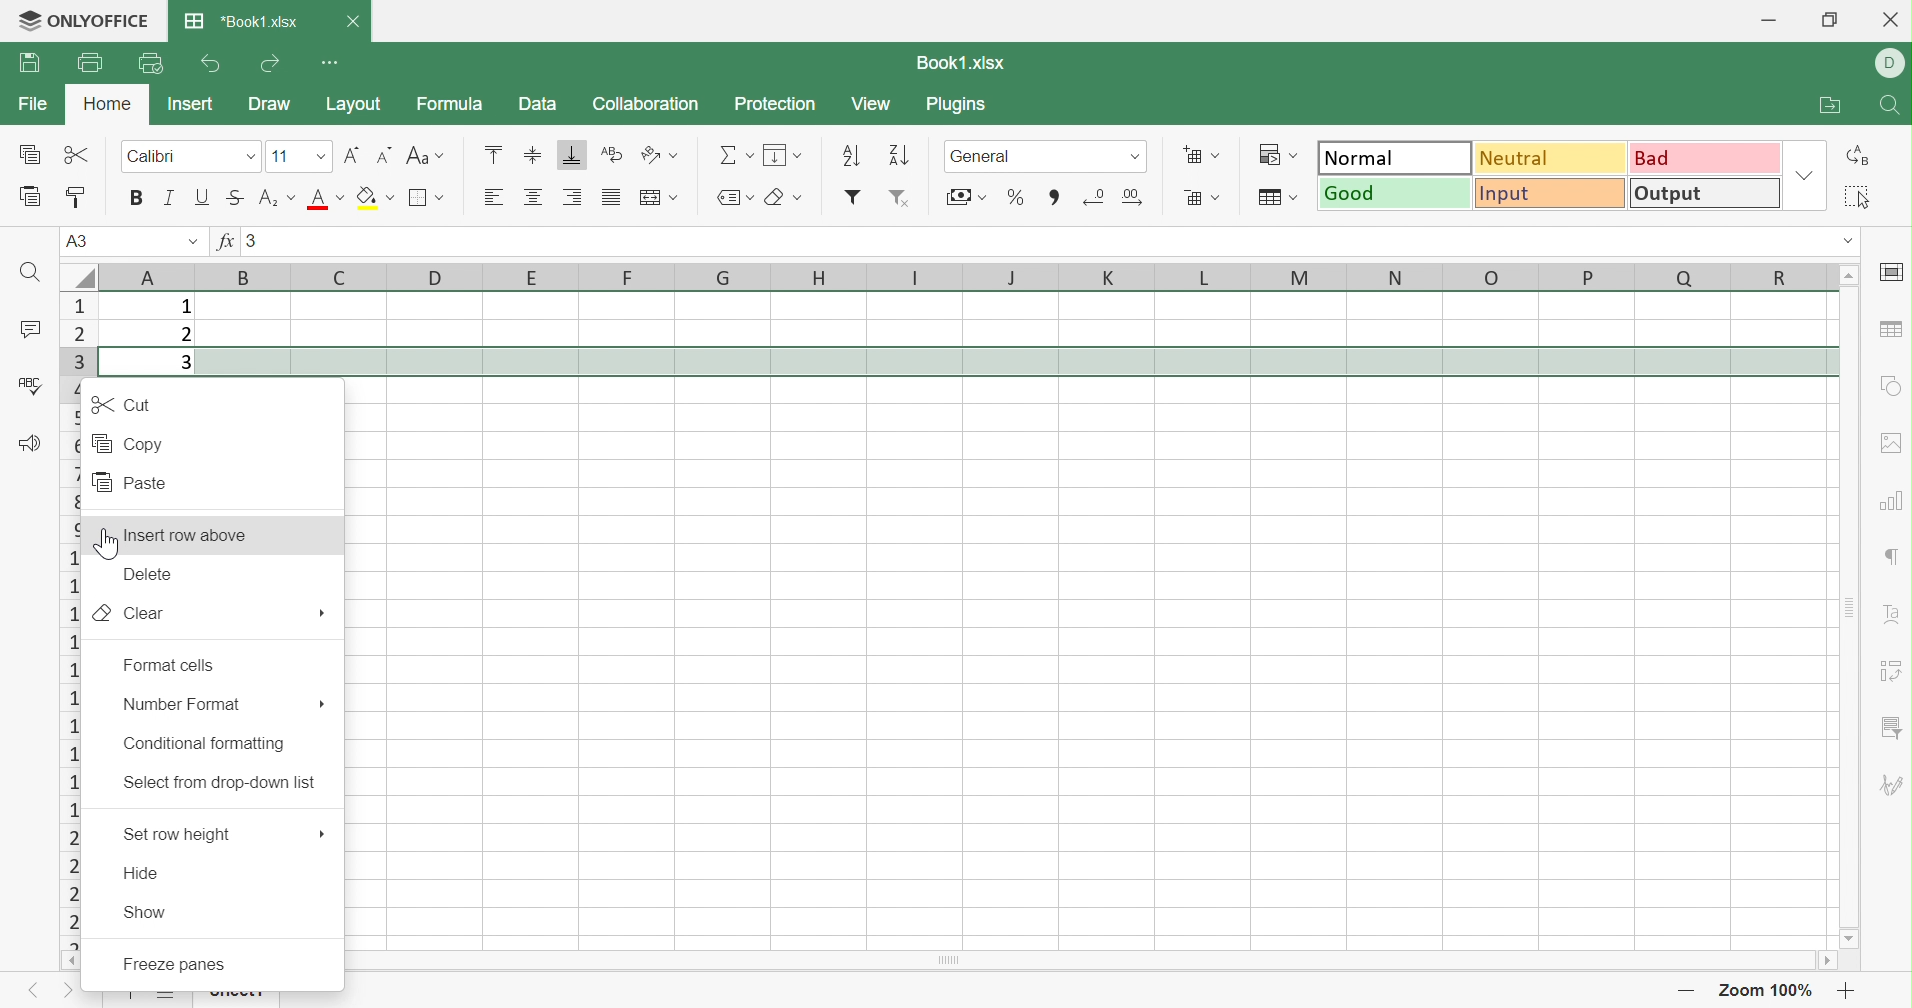  I want to click on Drop Down, so click(341, 195).